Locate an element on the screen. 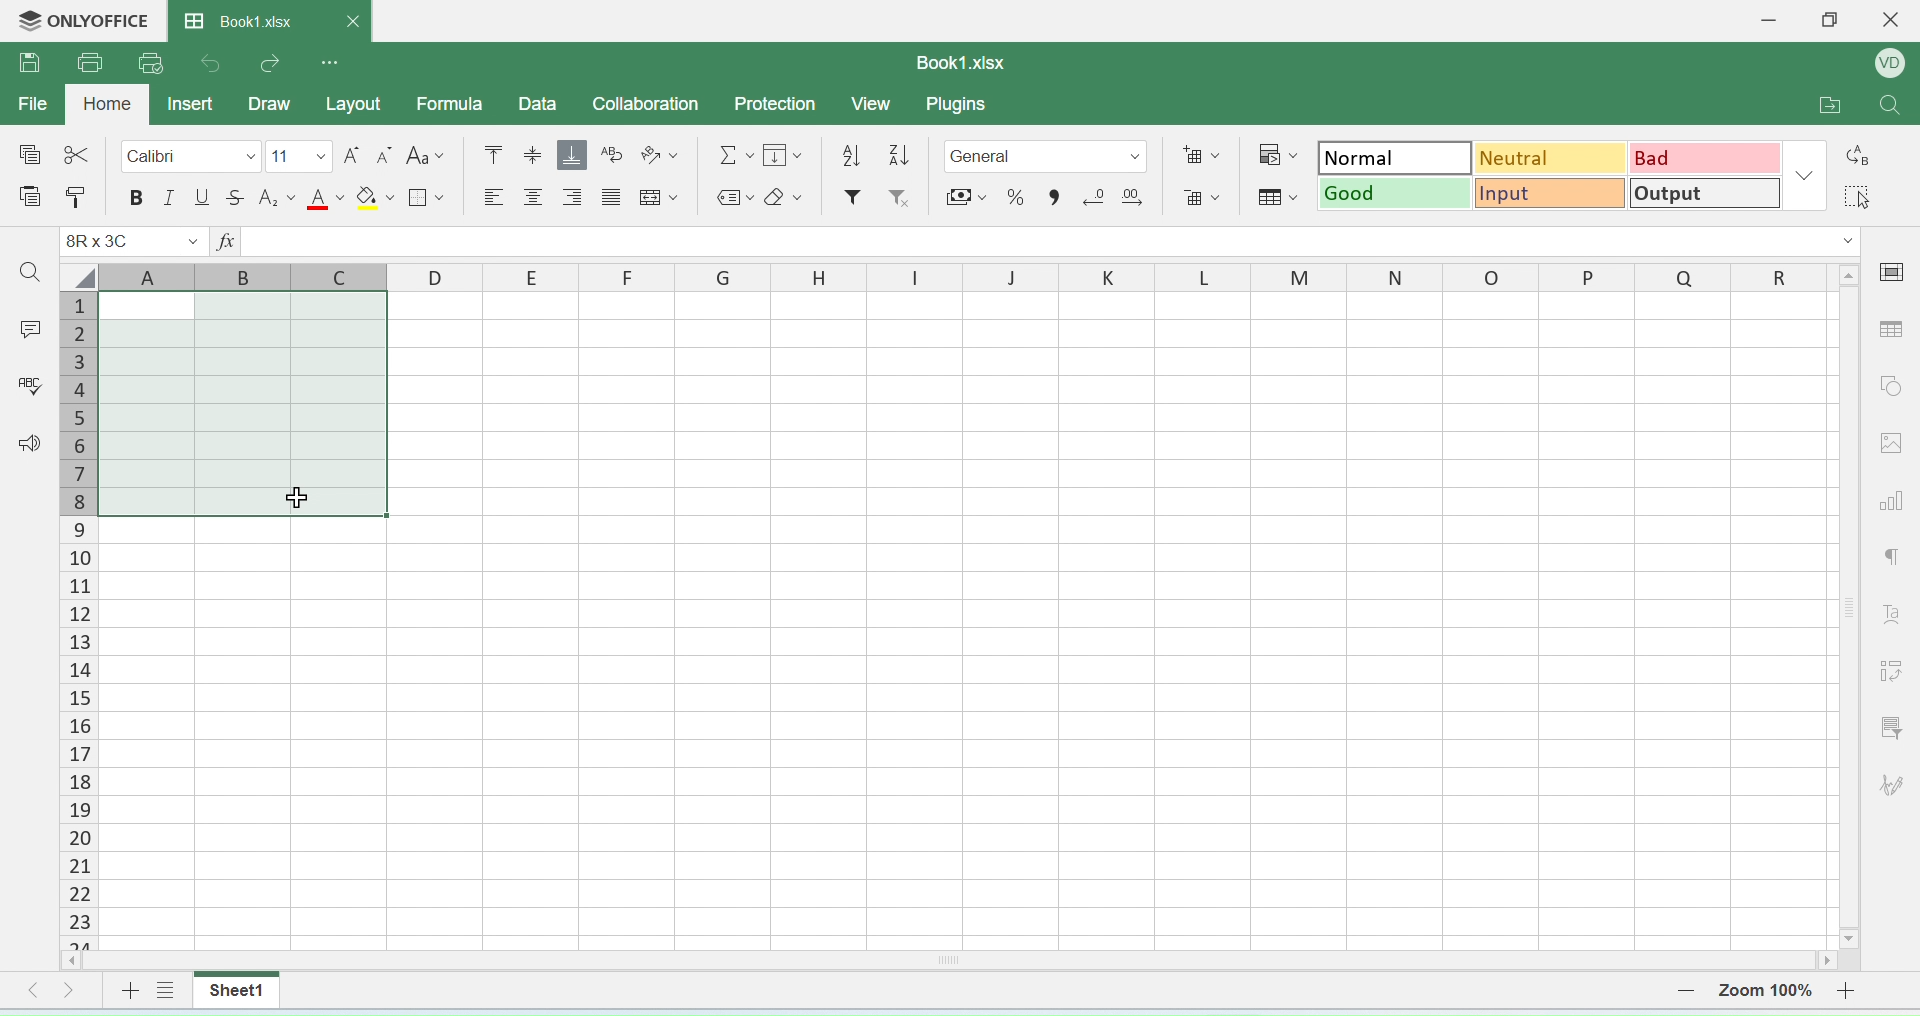 The image size is (1920, 1016).  is located at coordinates (966, 198).